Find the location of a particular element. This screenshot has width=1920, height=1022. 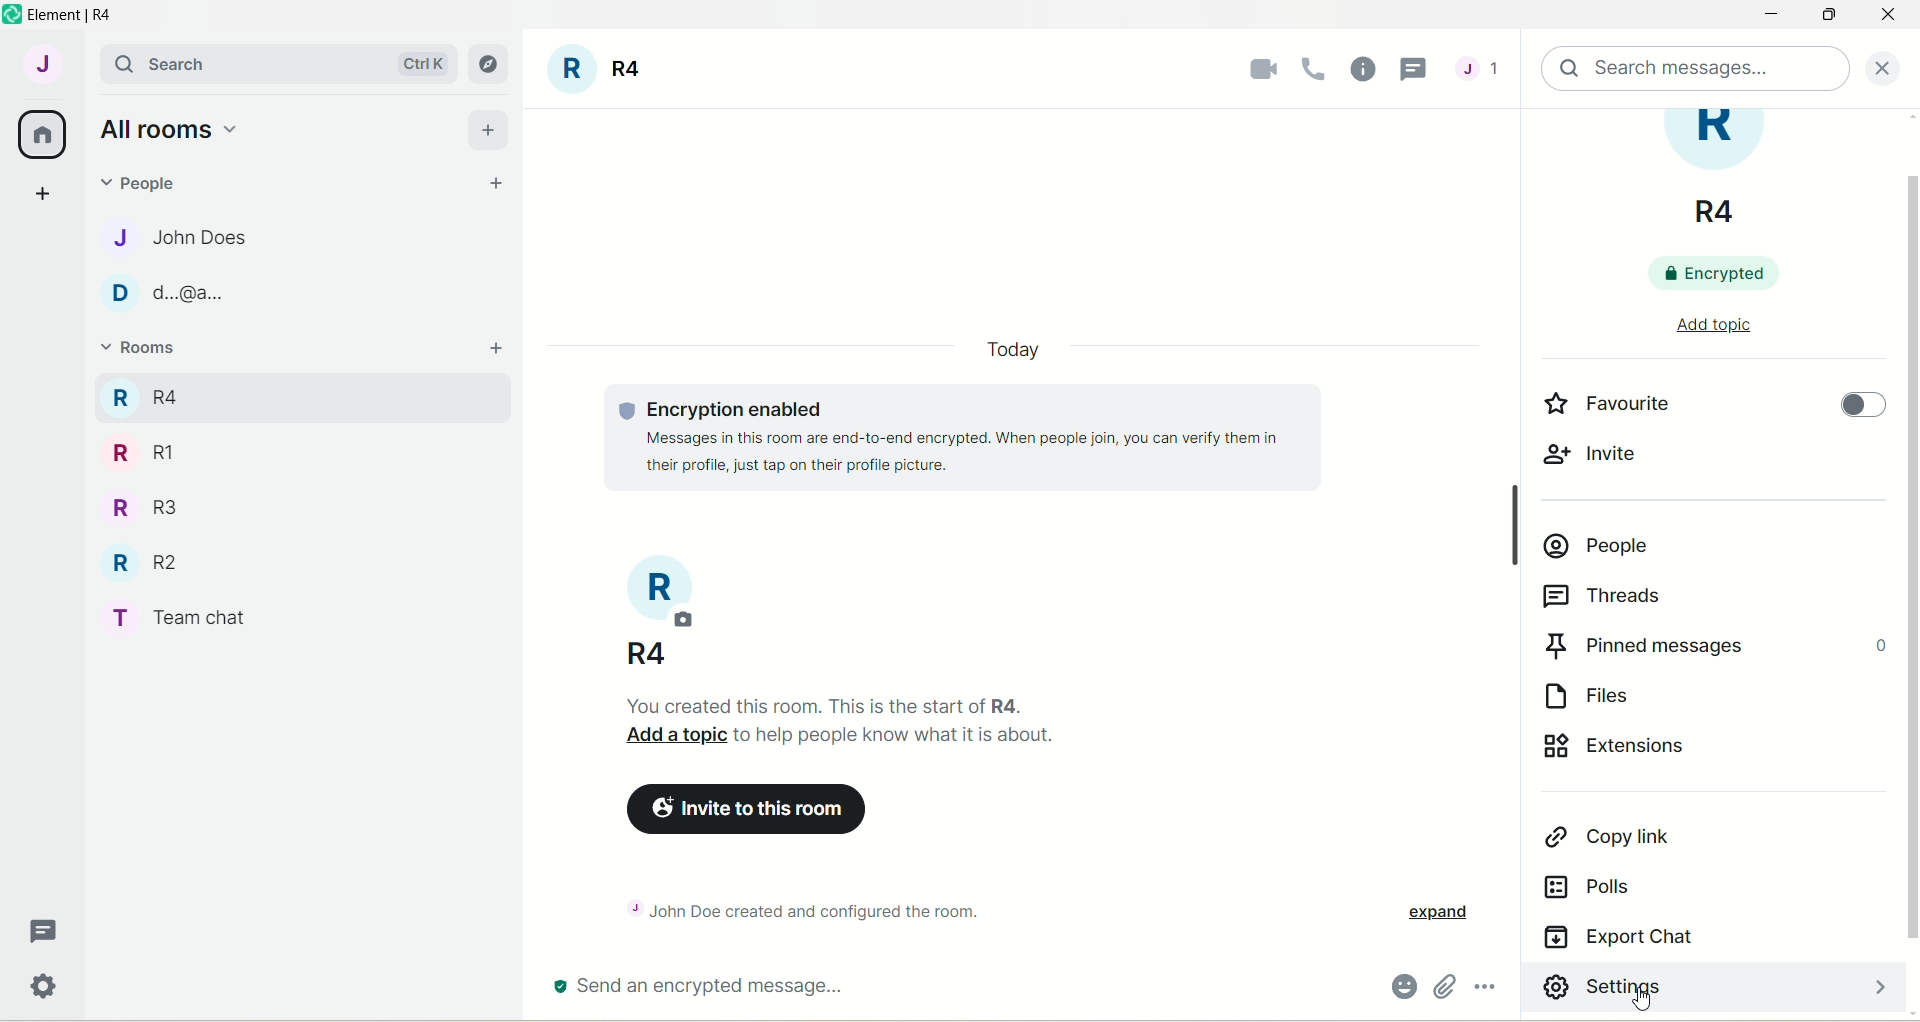

pinned messages is located at coordinates (1714, 645).